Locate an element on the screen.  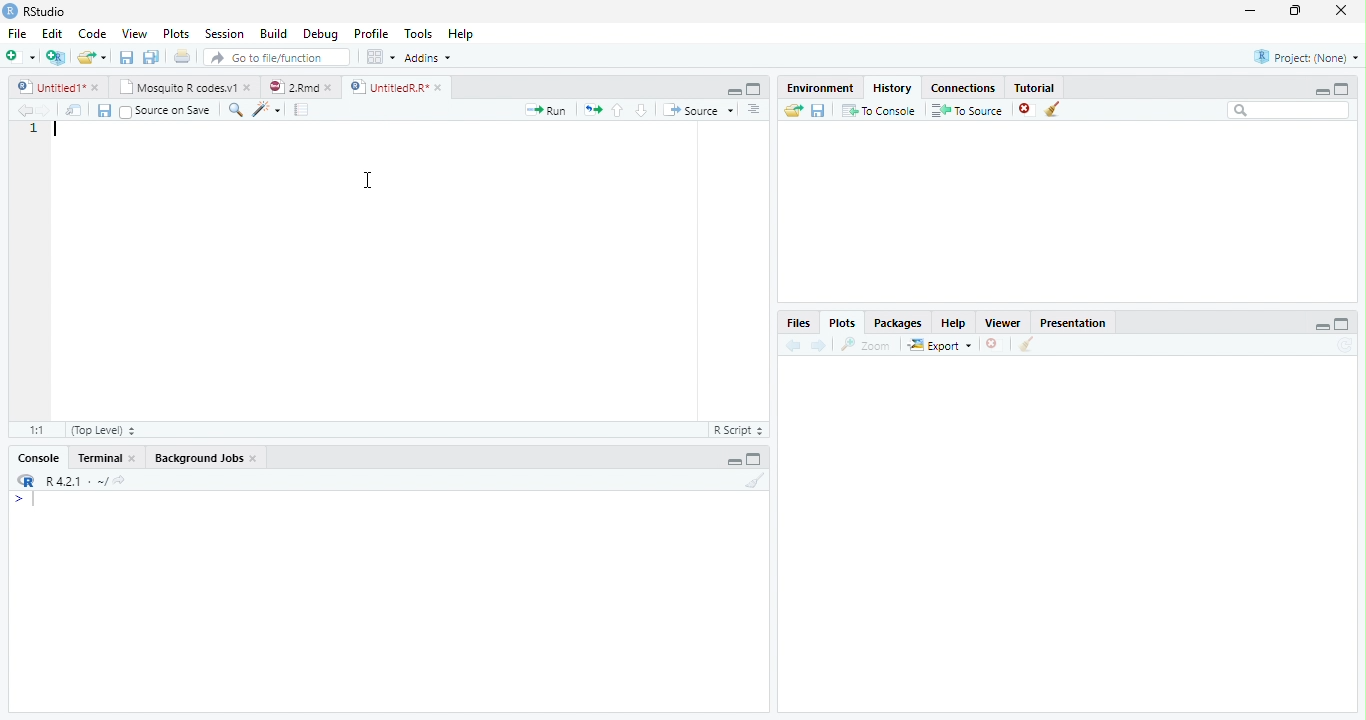
next is located at coordinates (821, 346).